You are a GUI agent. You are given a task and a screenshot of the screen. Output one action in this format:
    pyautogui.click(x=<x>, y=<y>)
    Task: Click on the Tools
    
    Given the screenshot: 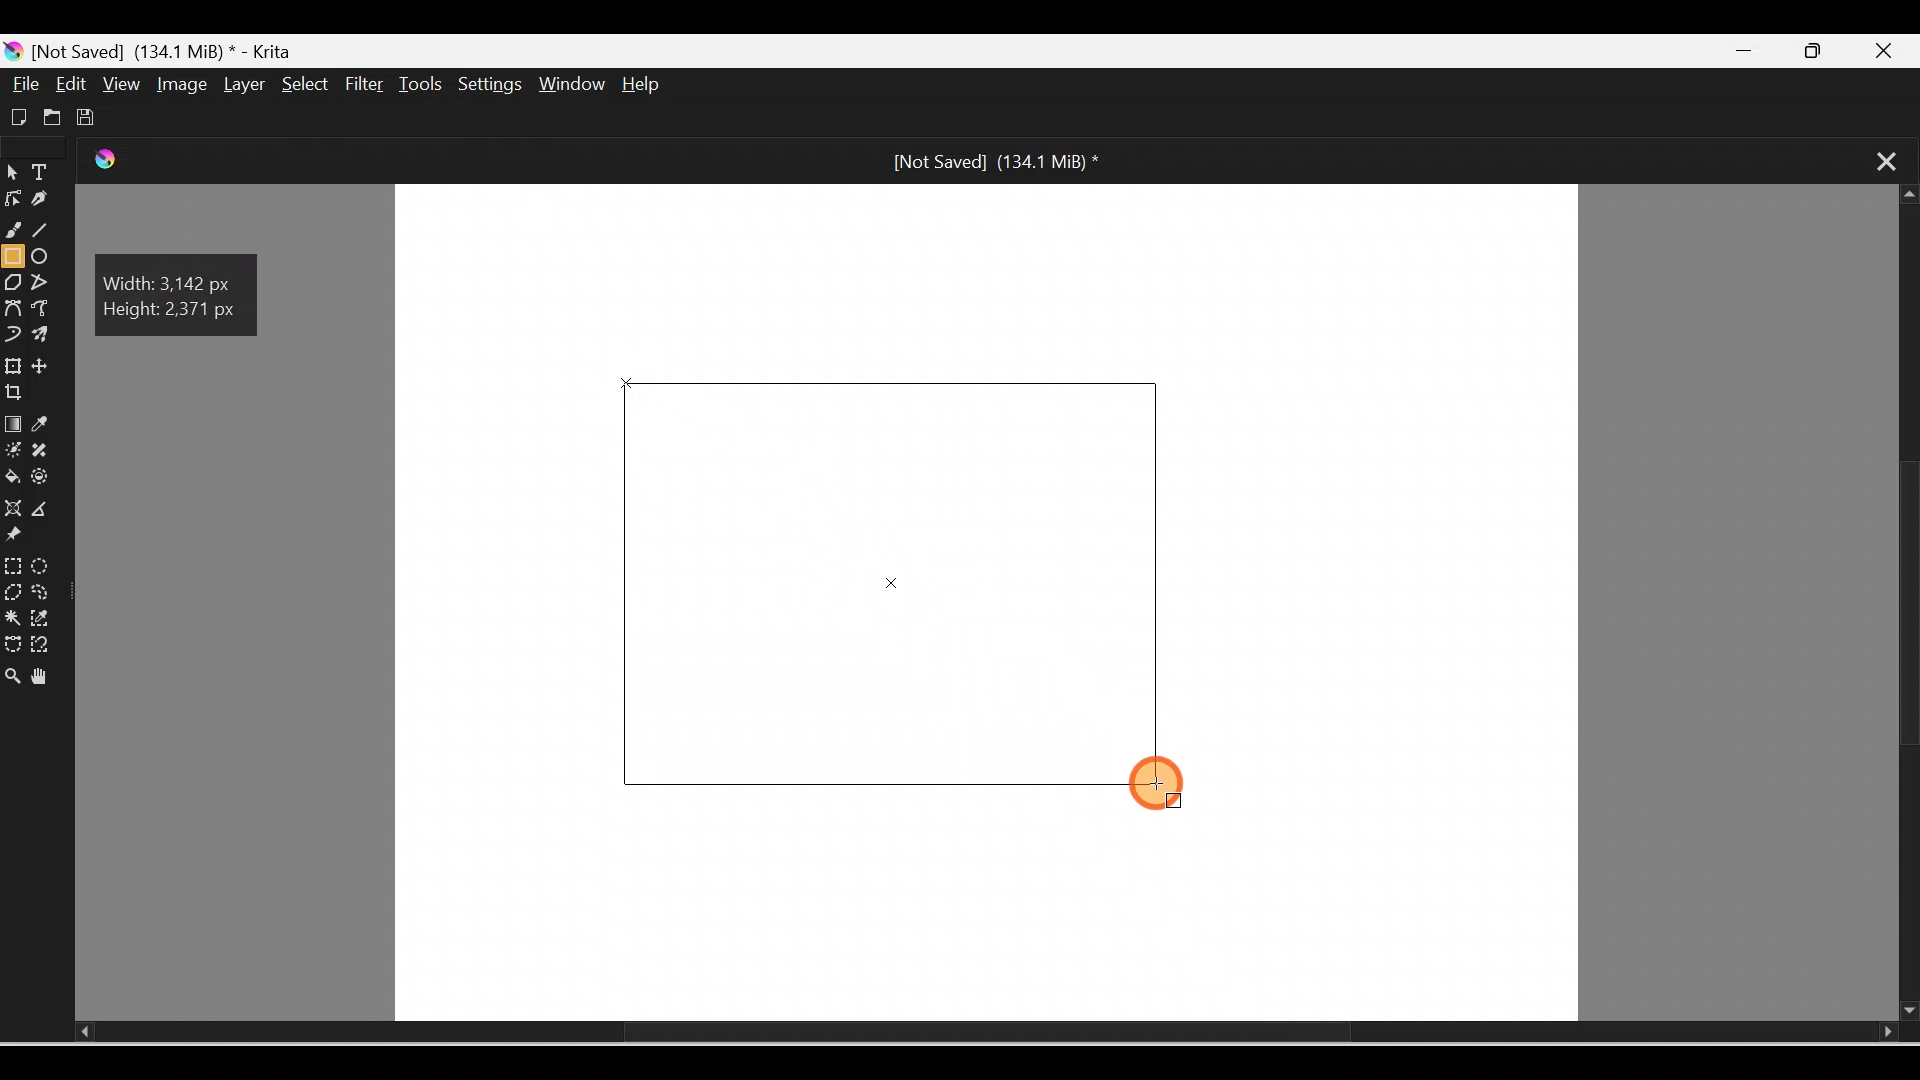 What is the action you would take?
    pyautogui.click(x=424, y=84)
    